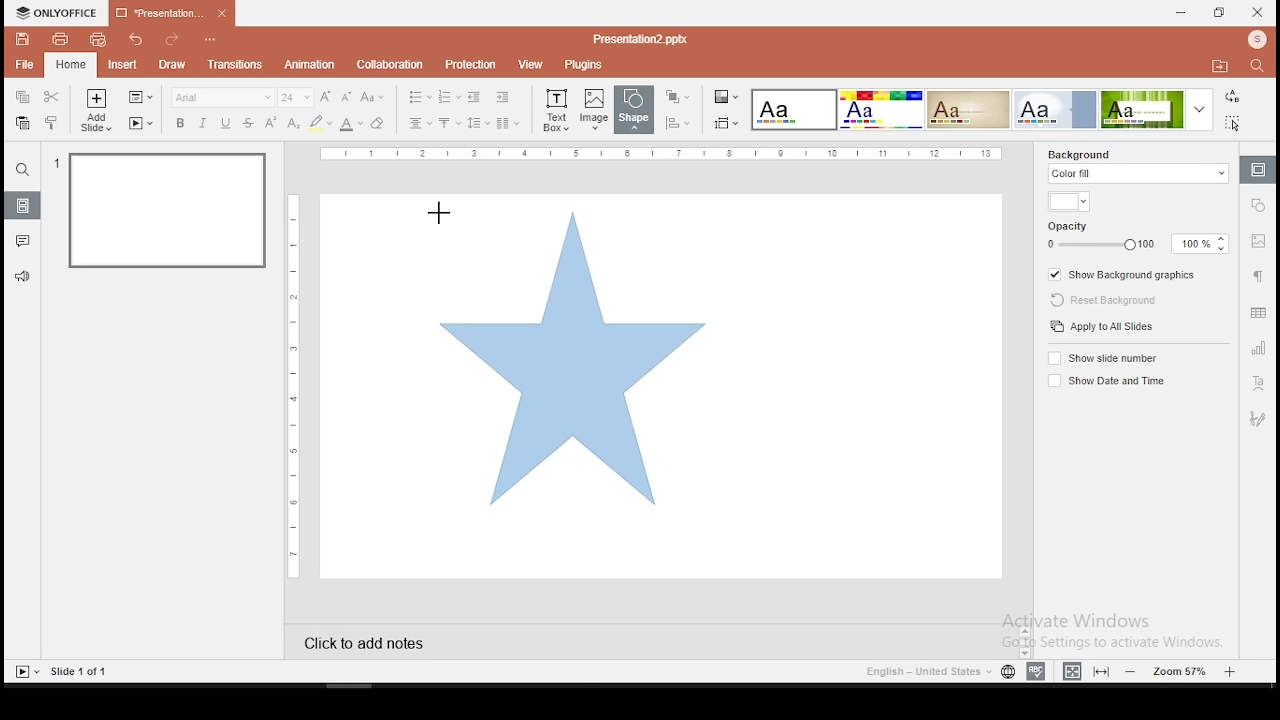  What do you see at coordinates (1068, 203) in the screenshot?
I see `background fill color` at bounding box center [1068, 203].